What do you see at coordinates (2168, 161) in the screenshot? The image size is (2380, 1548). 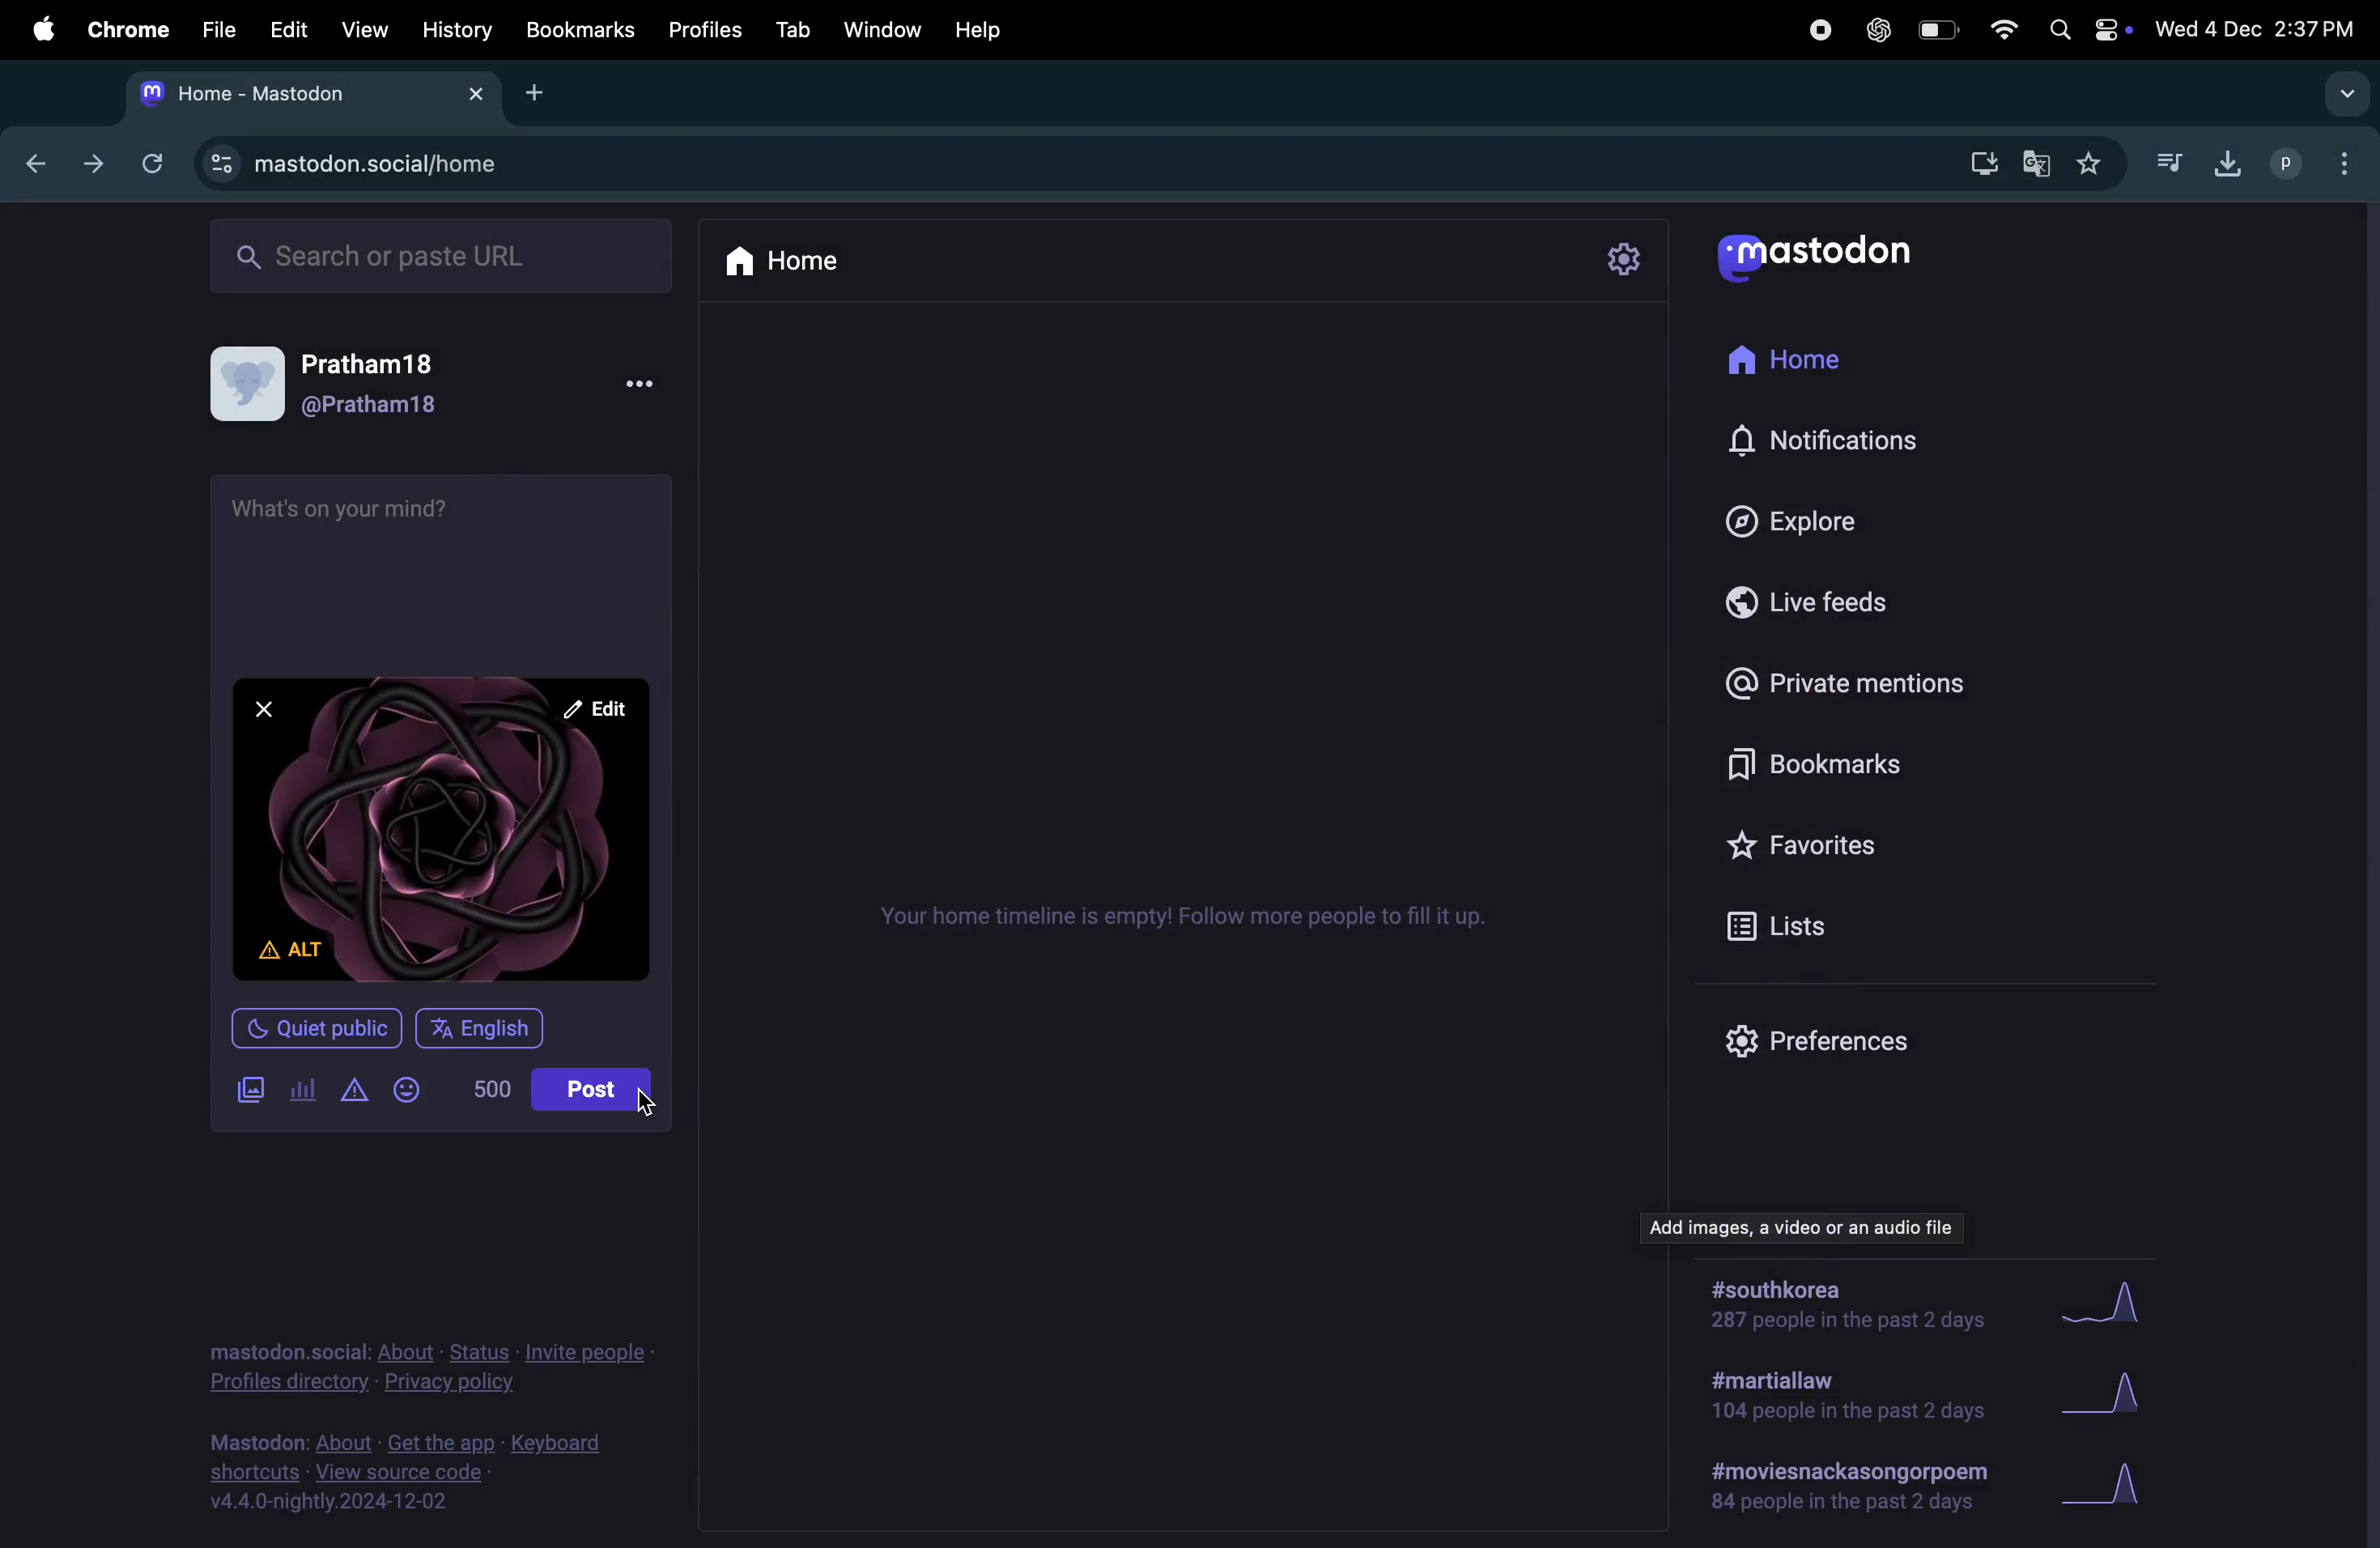 I see `music` at bounding box center [2168, 161].